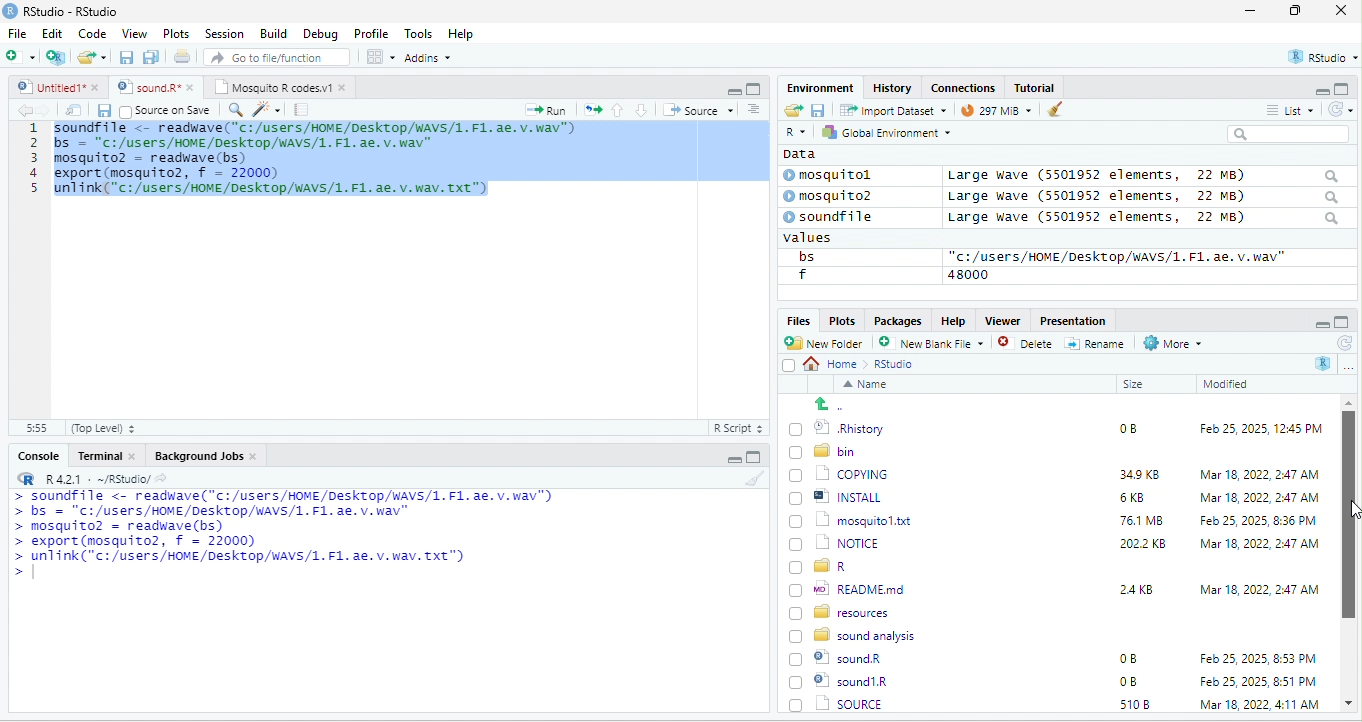  Describe the element at coordinates (1260, 706) in the screenshot. I see `Apr 26, 2022, 1:00 PM` at that location.